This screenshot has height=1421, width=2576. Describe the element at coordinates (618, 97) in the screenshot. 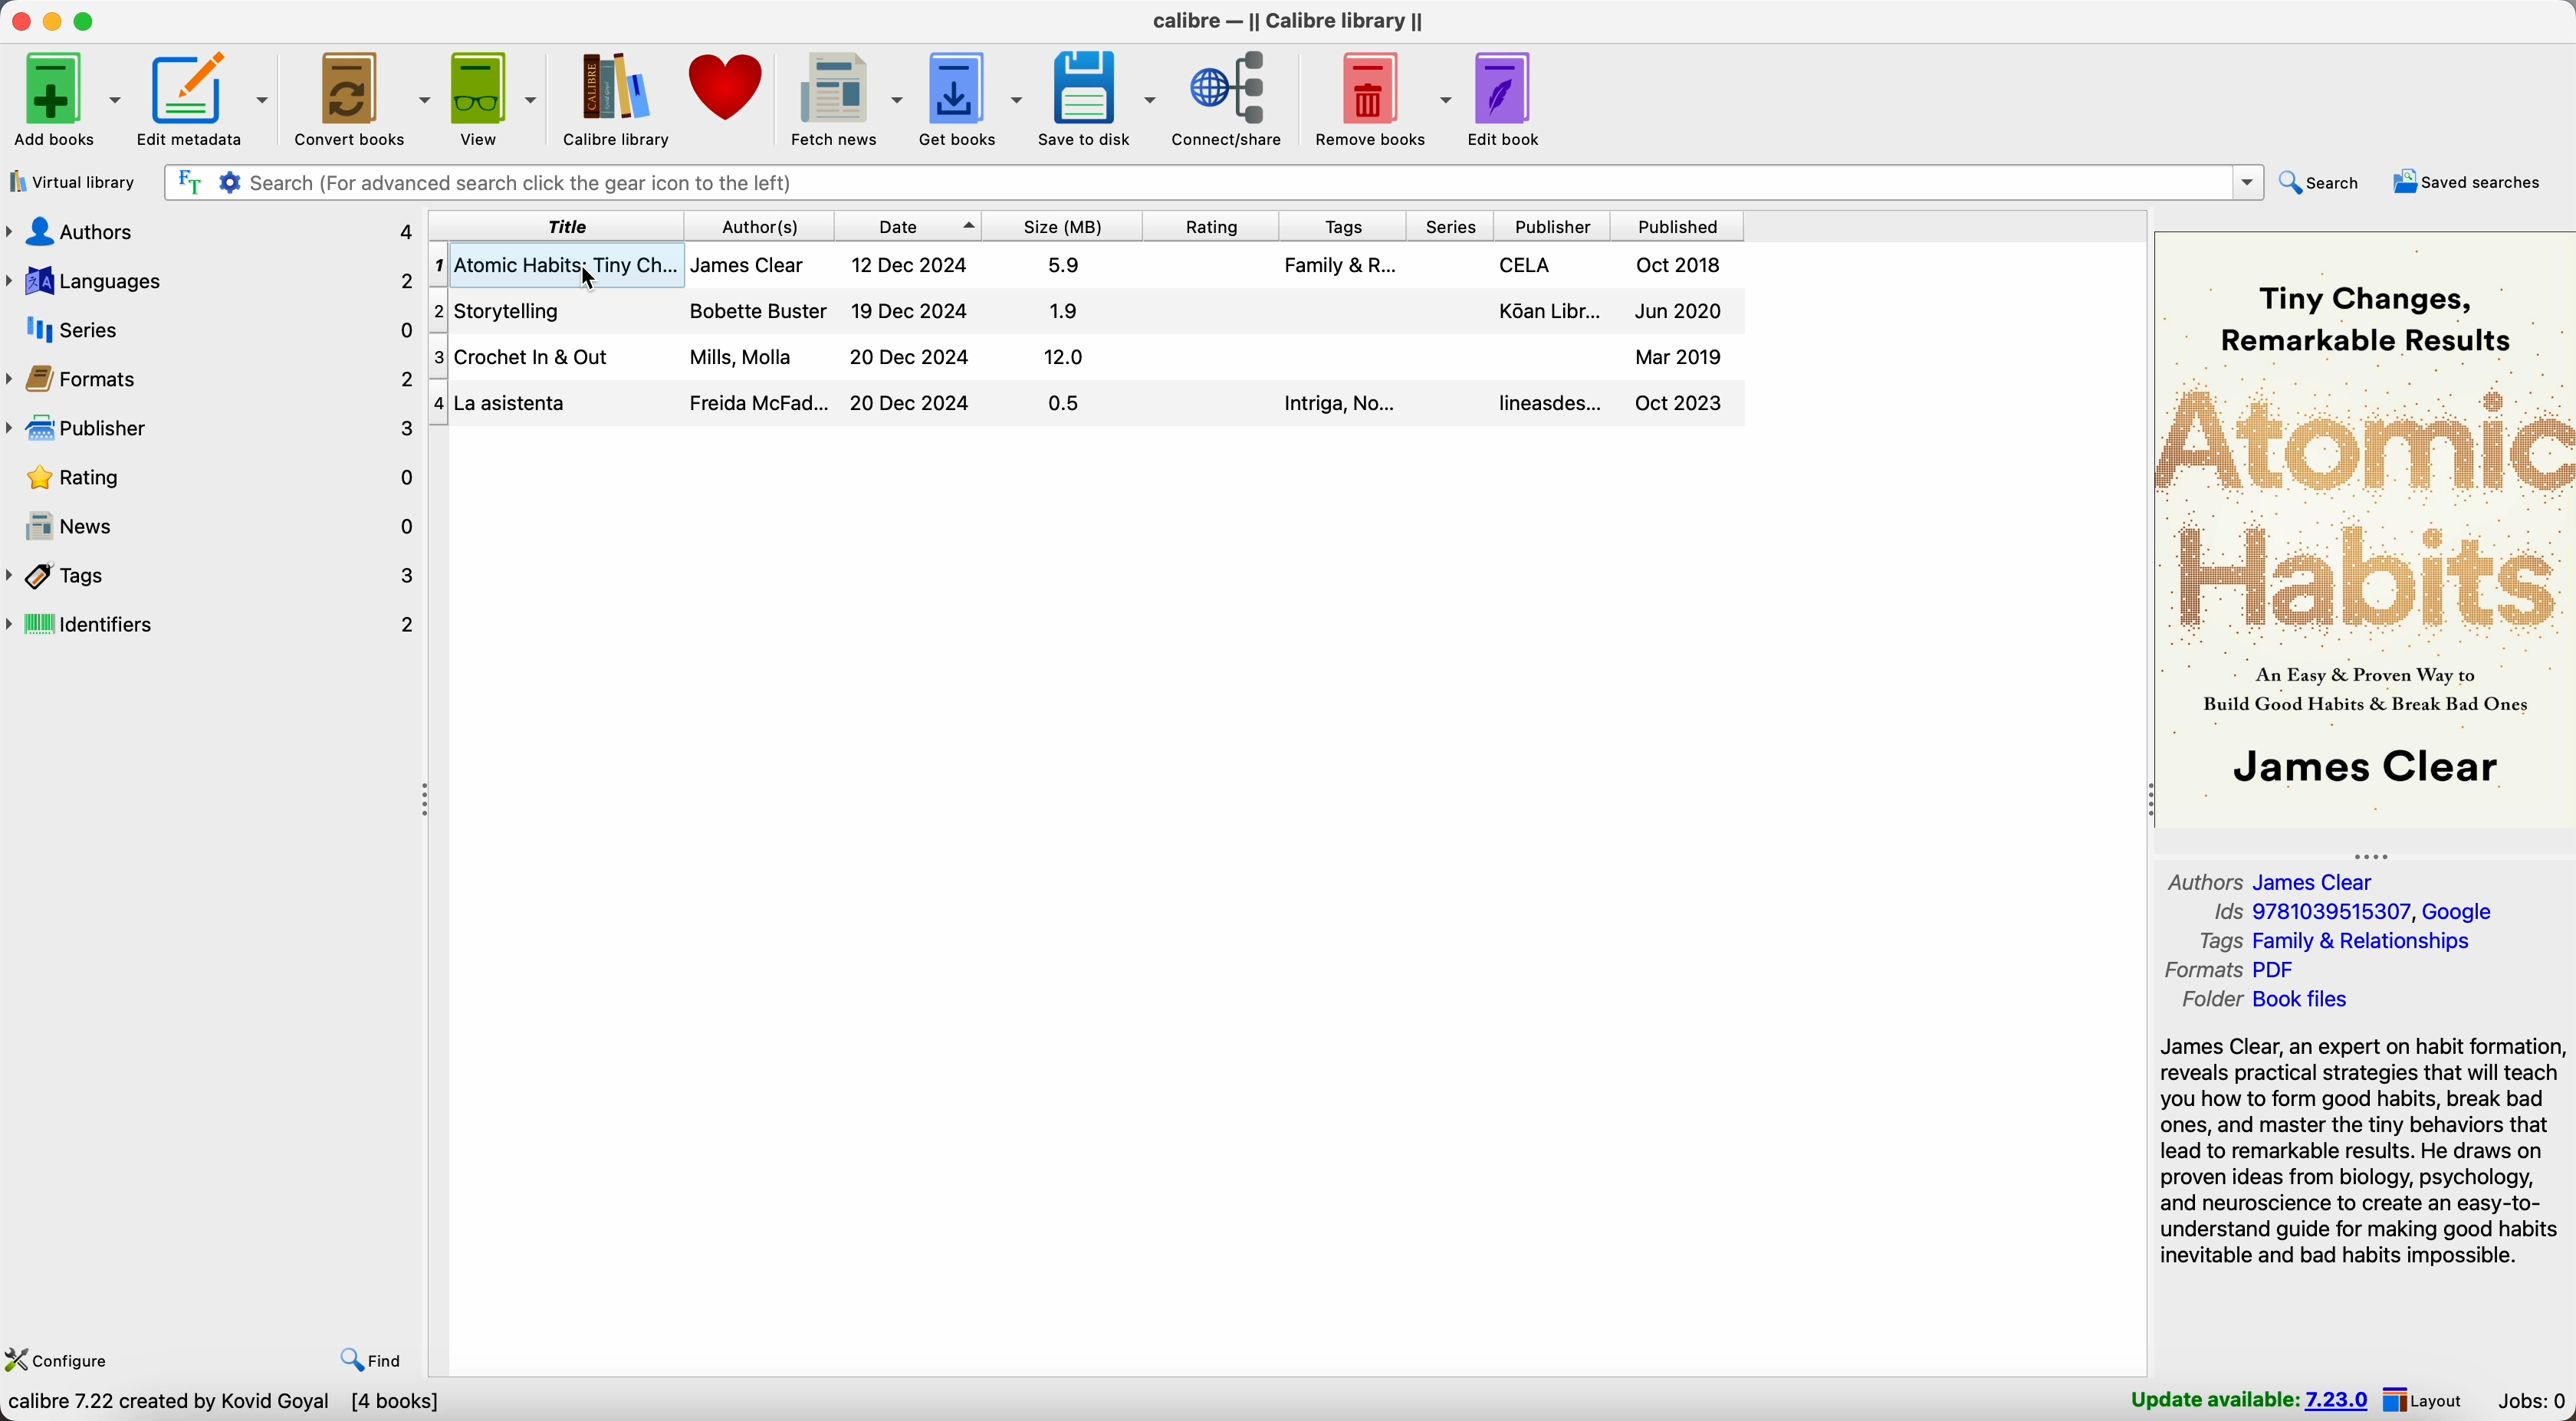

I see `Calibre library` at that location.